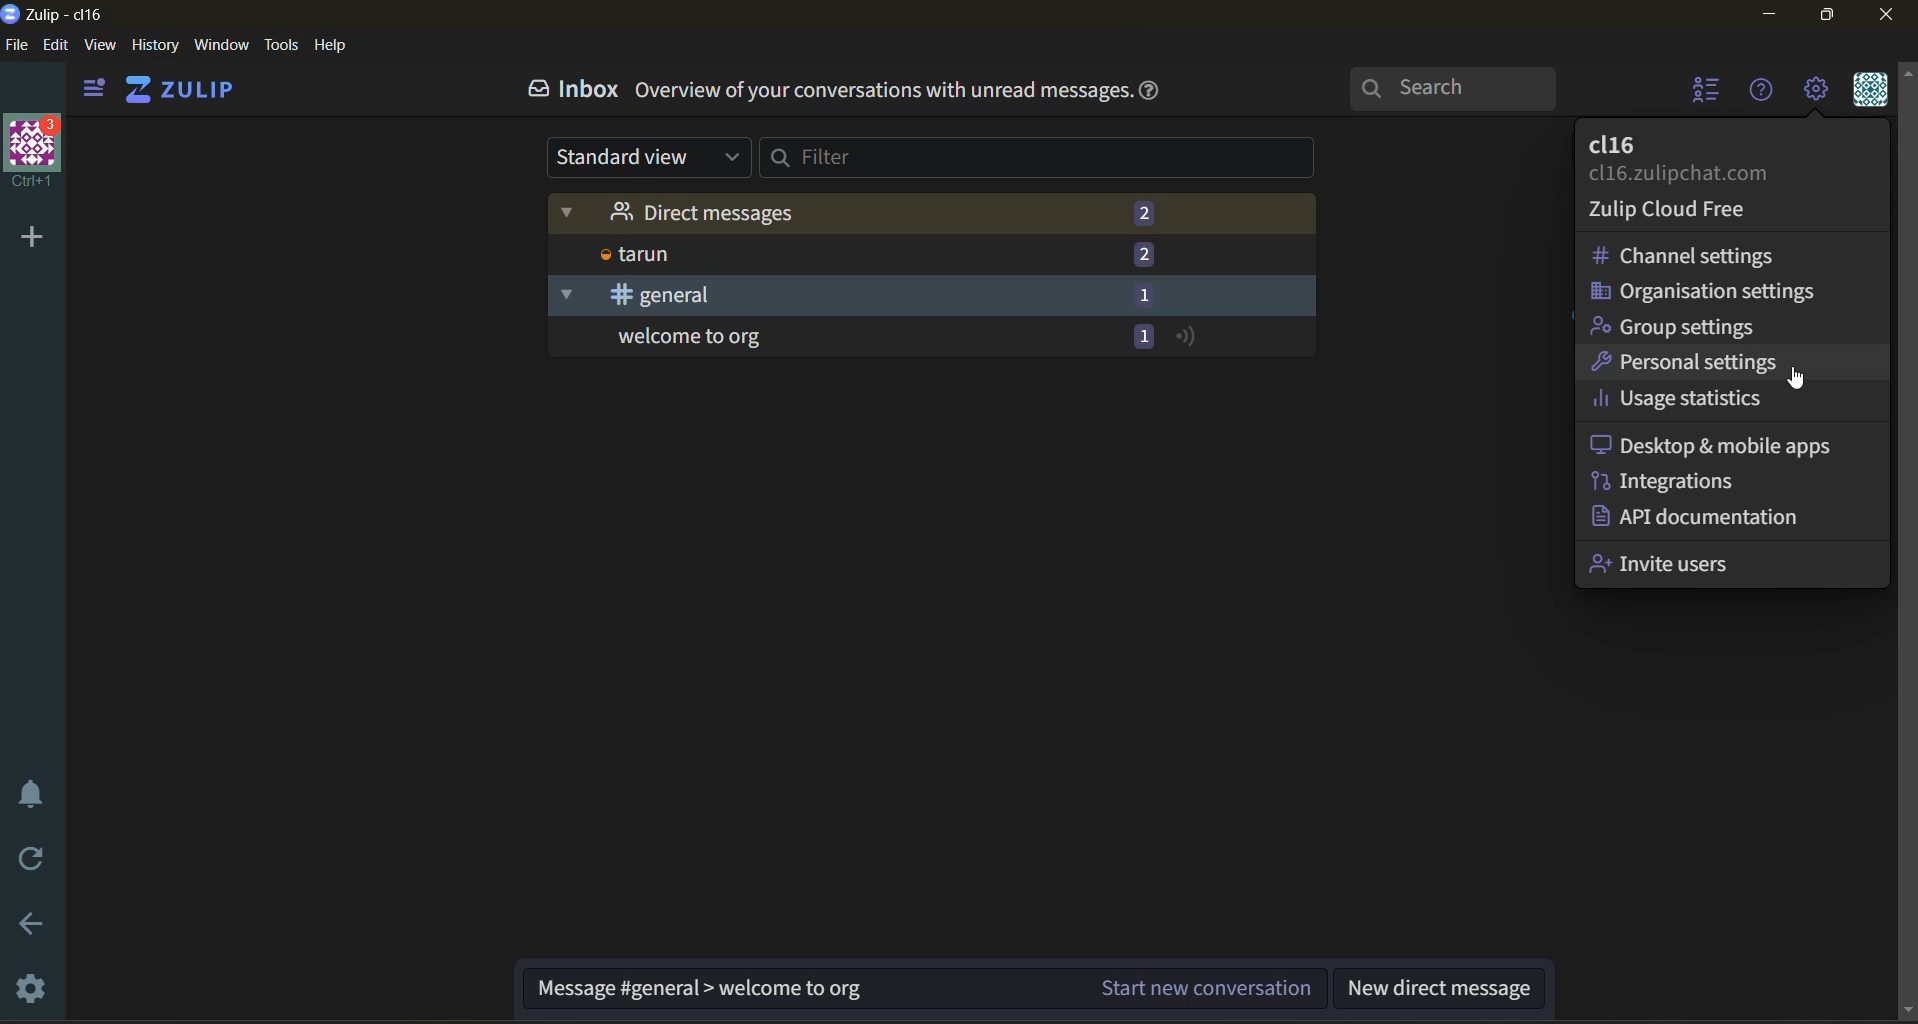  I want to click on filter, so click(1050, 157).